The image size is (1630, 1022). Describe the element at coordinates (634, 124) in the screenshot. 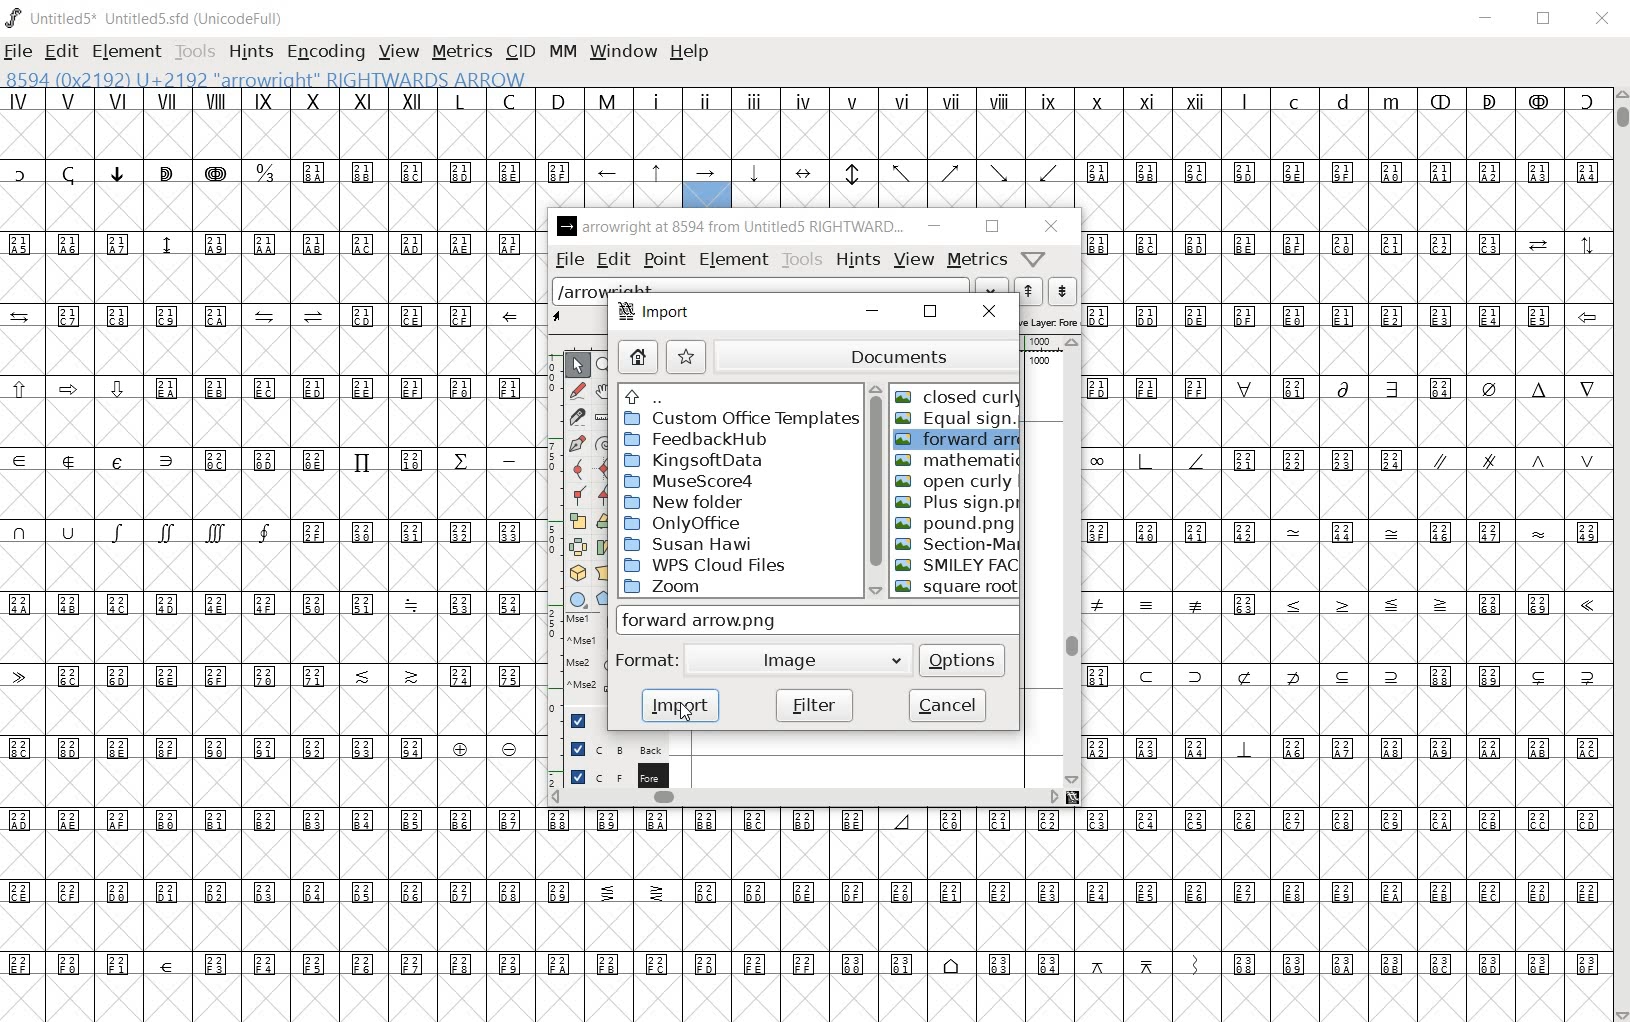

I see `gylph characters` at that location.